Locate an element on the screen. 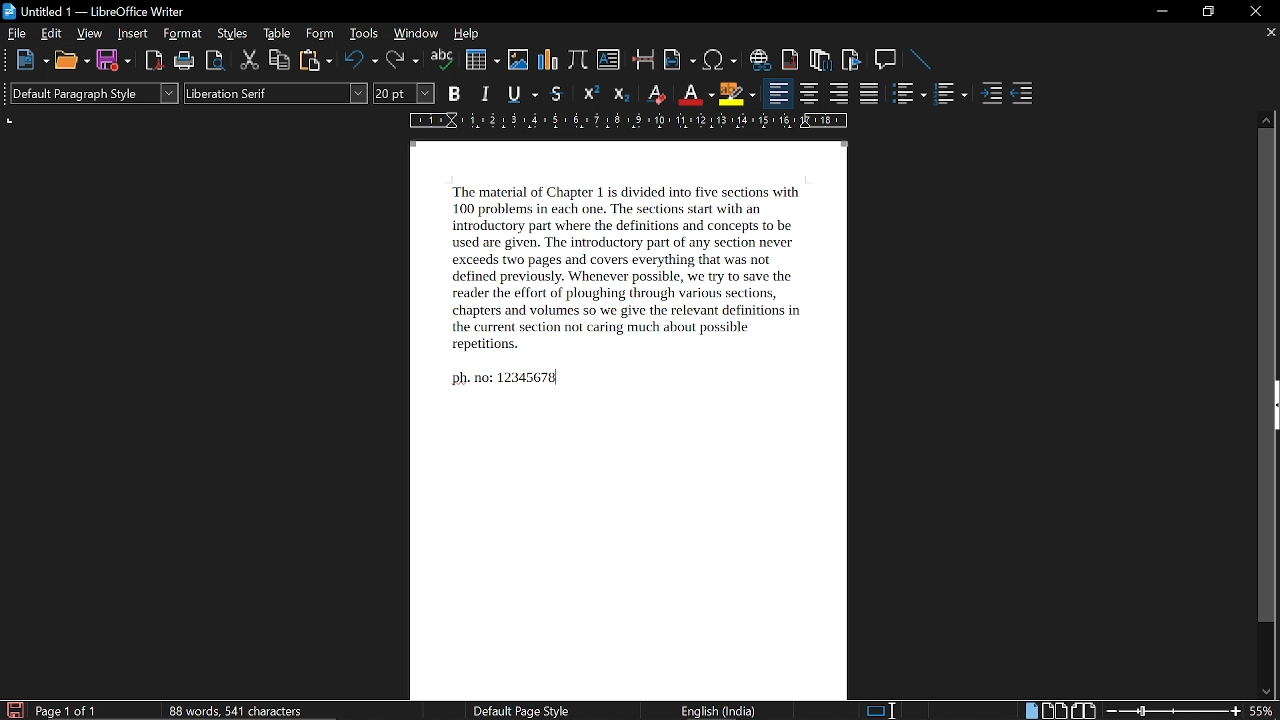  align right is located at coordinates (838, 95).